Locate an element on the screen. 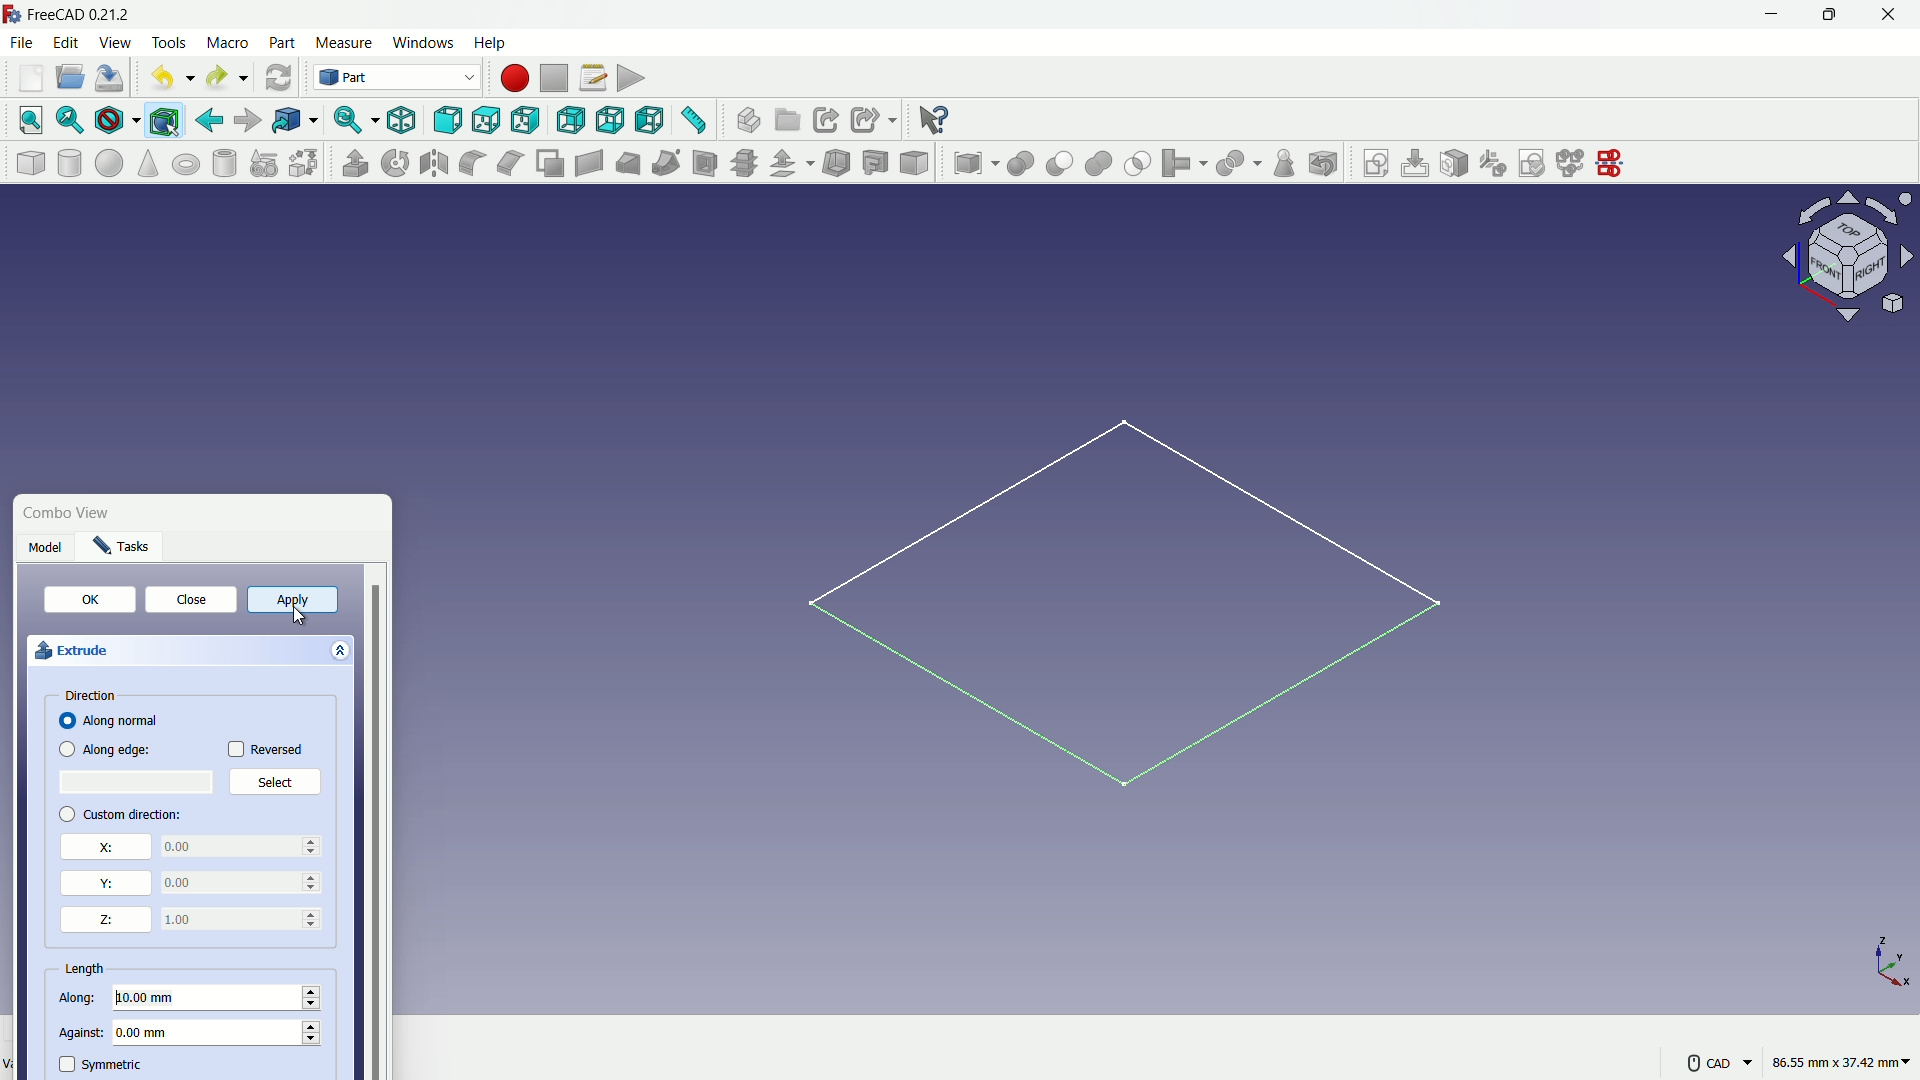  cone is located at coordinates (149, 162).